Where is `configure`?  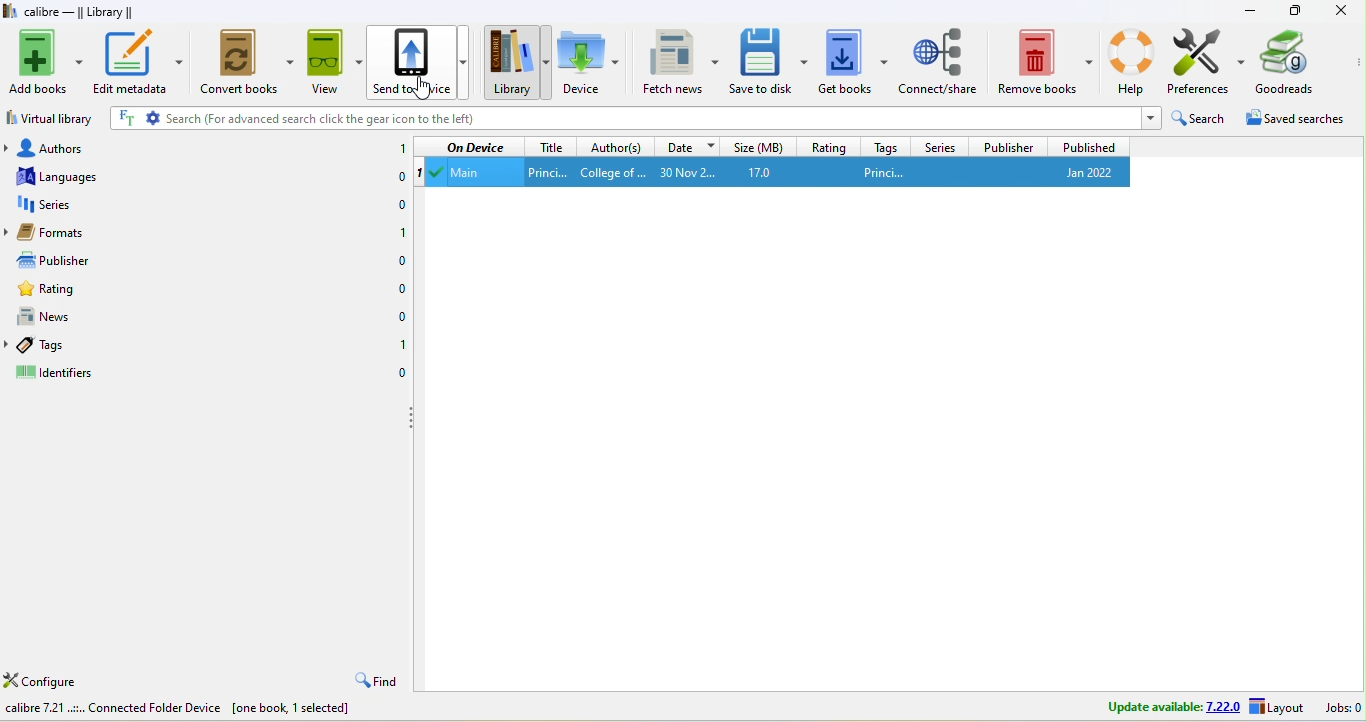 configure is located at coordinates (39, 680).